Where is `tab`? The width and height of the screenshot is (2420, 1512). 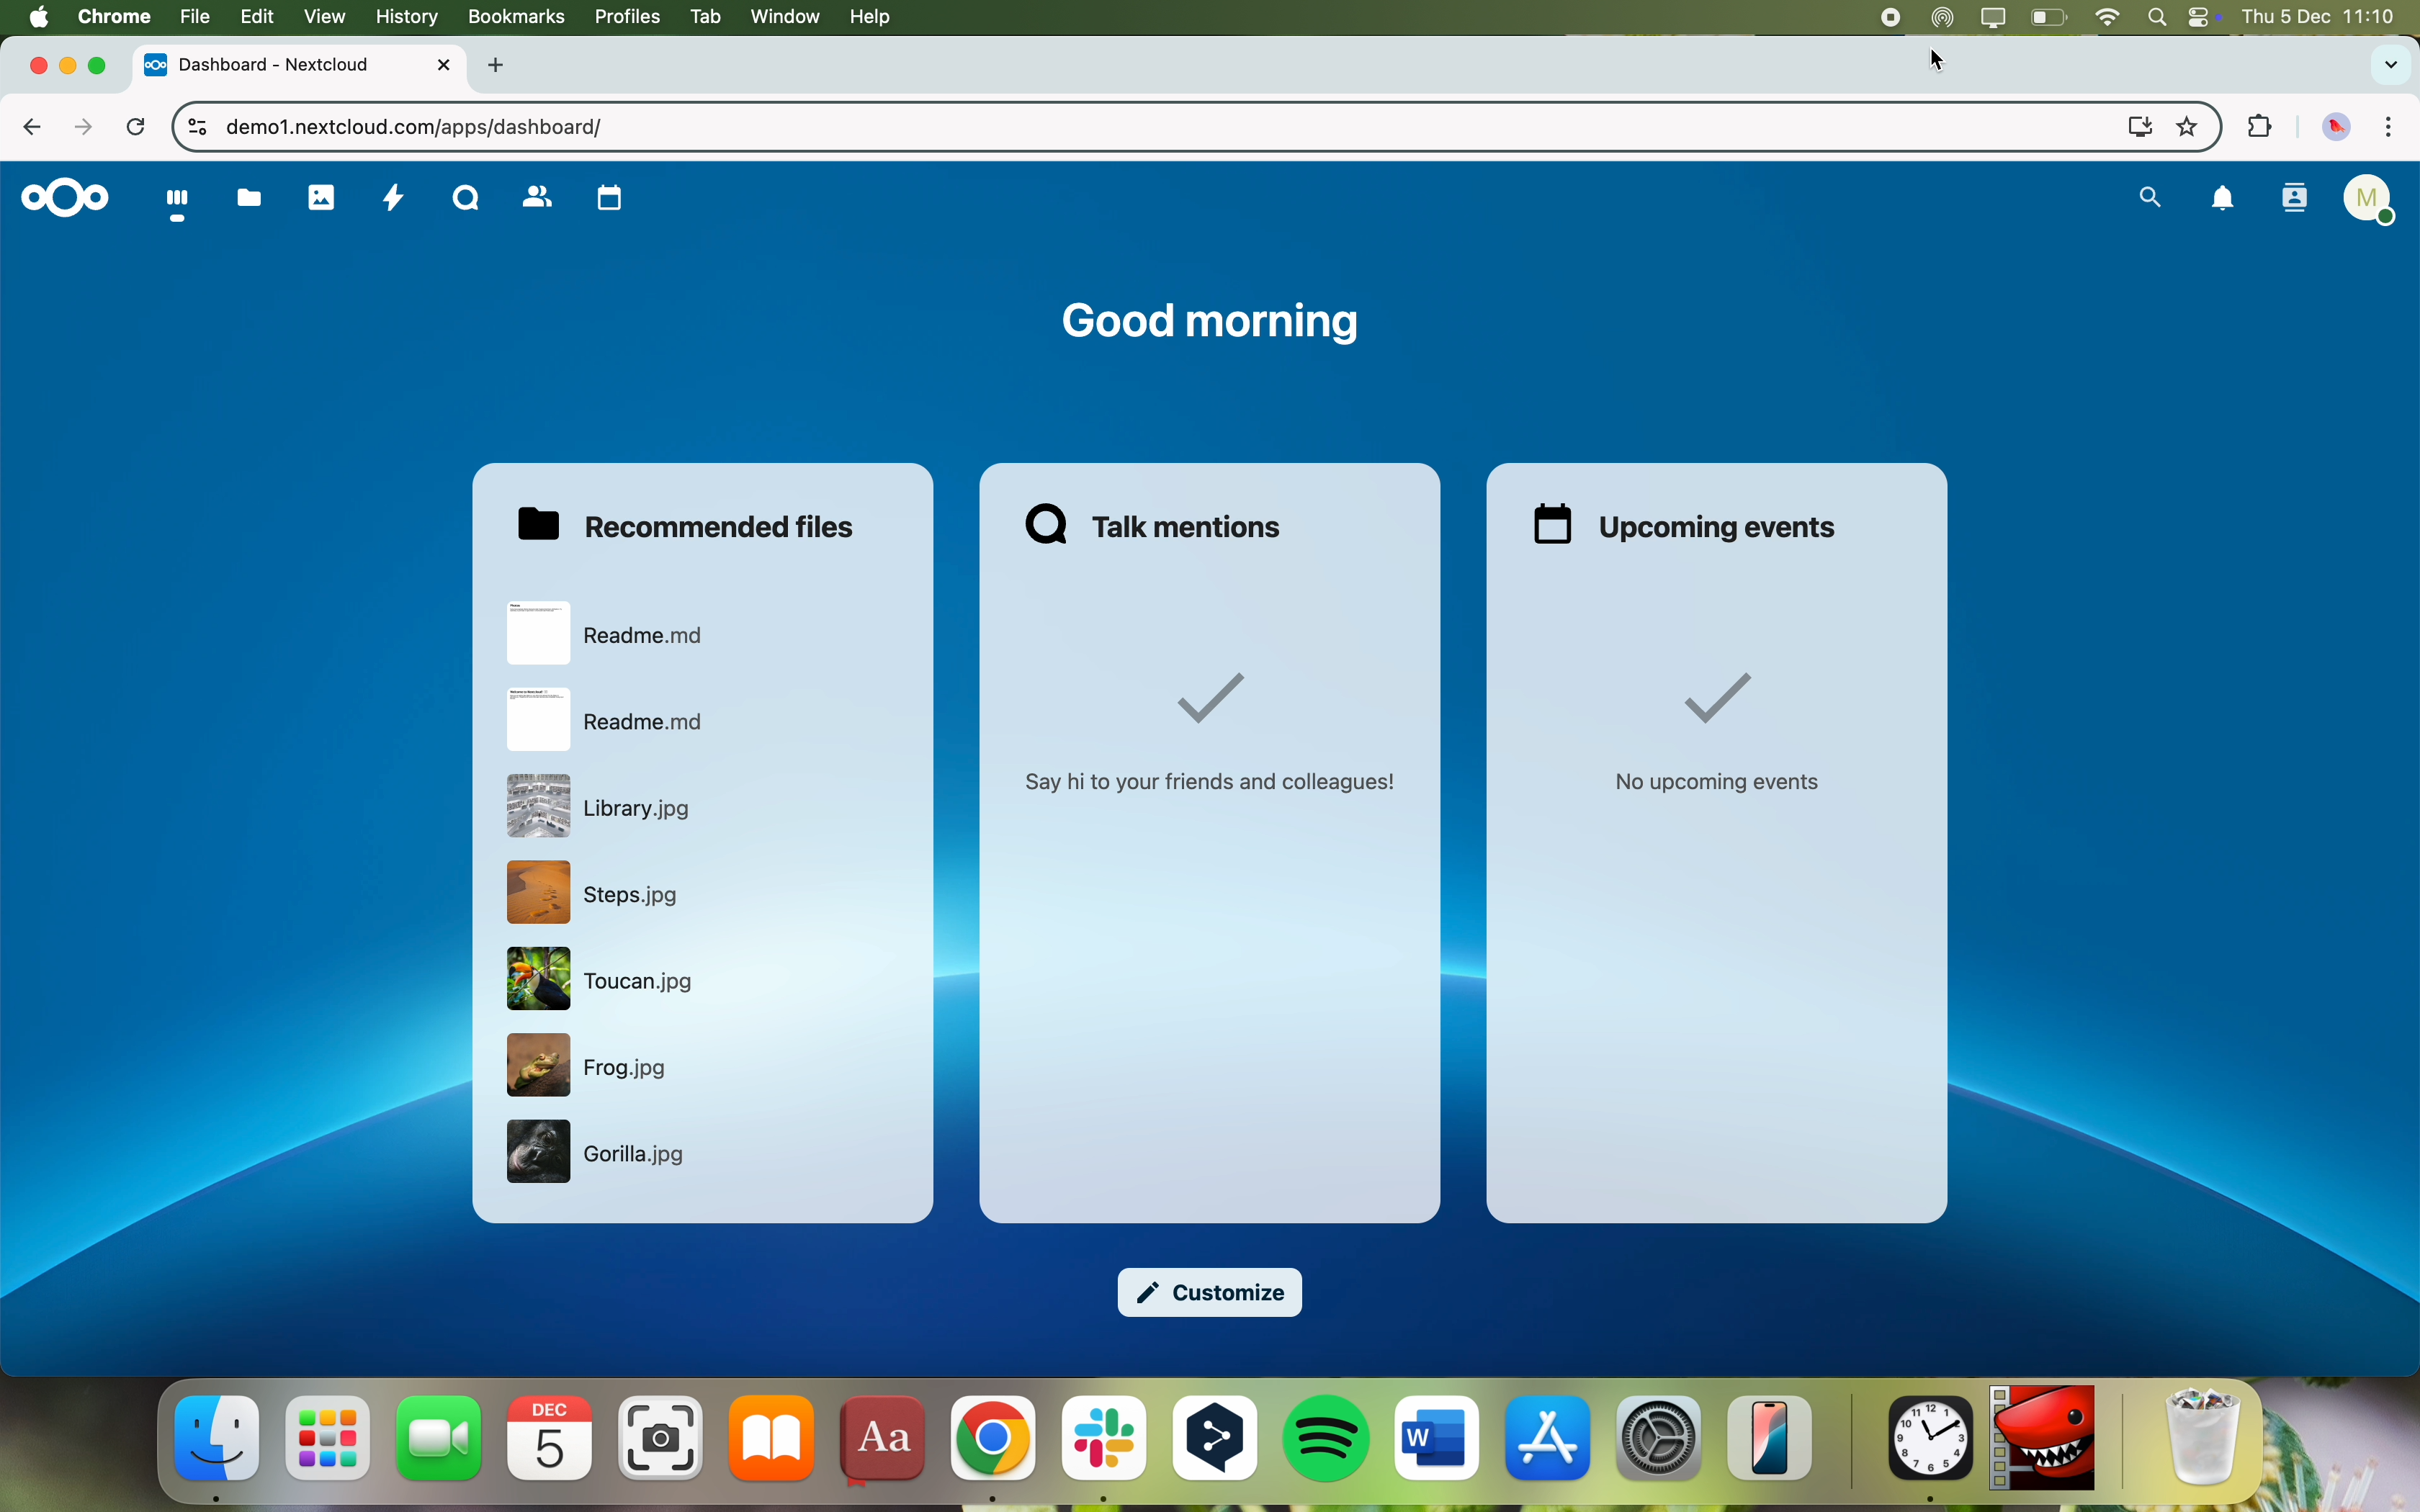
tab is located at coordinates (302, 64).